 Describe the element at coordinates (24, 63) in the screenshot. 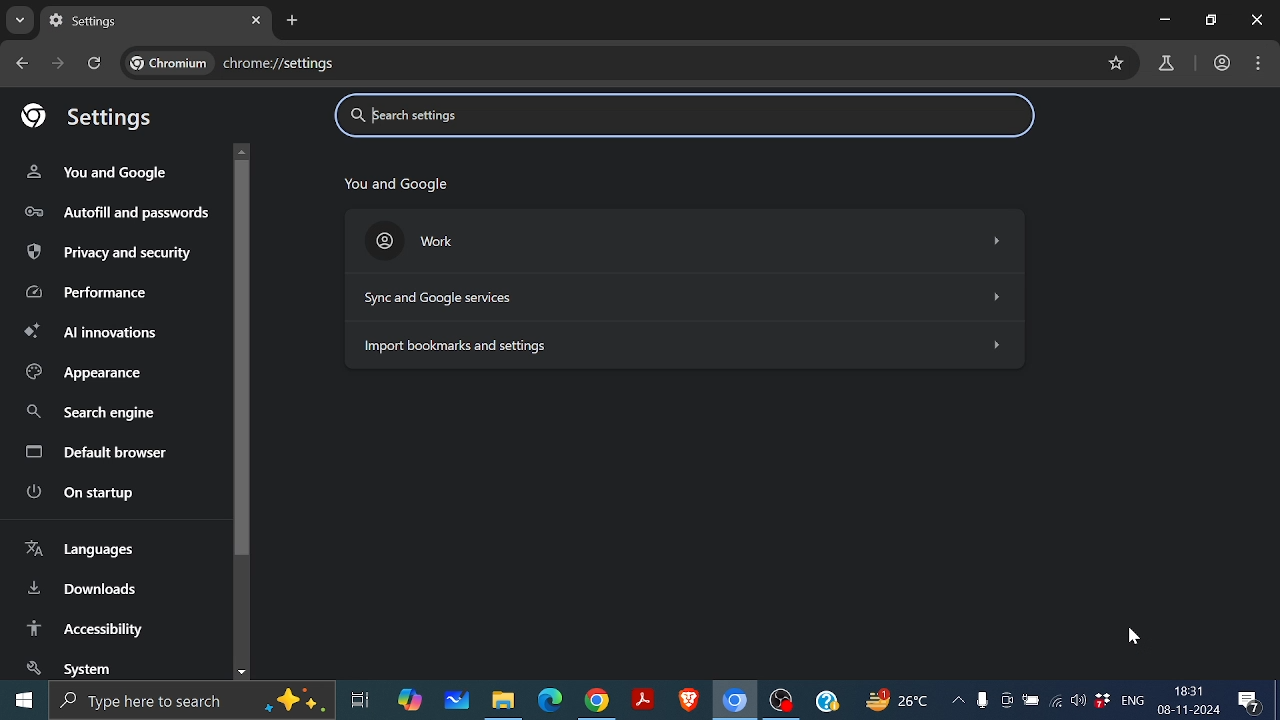

I see `Go to previous page` at that location.